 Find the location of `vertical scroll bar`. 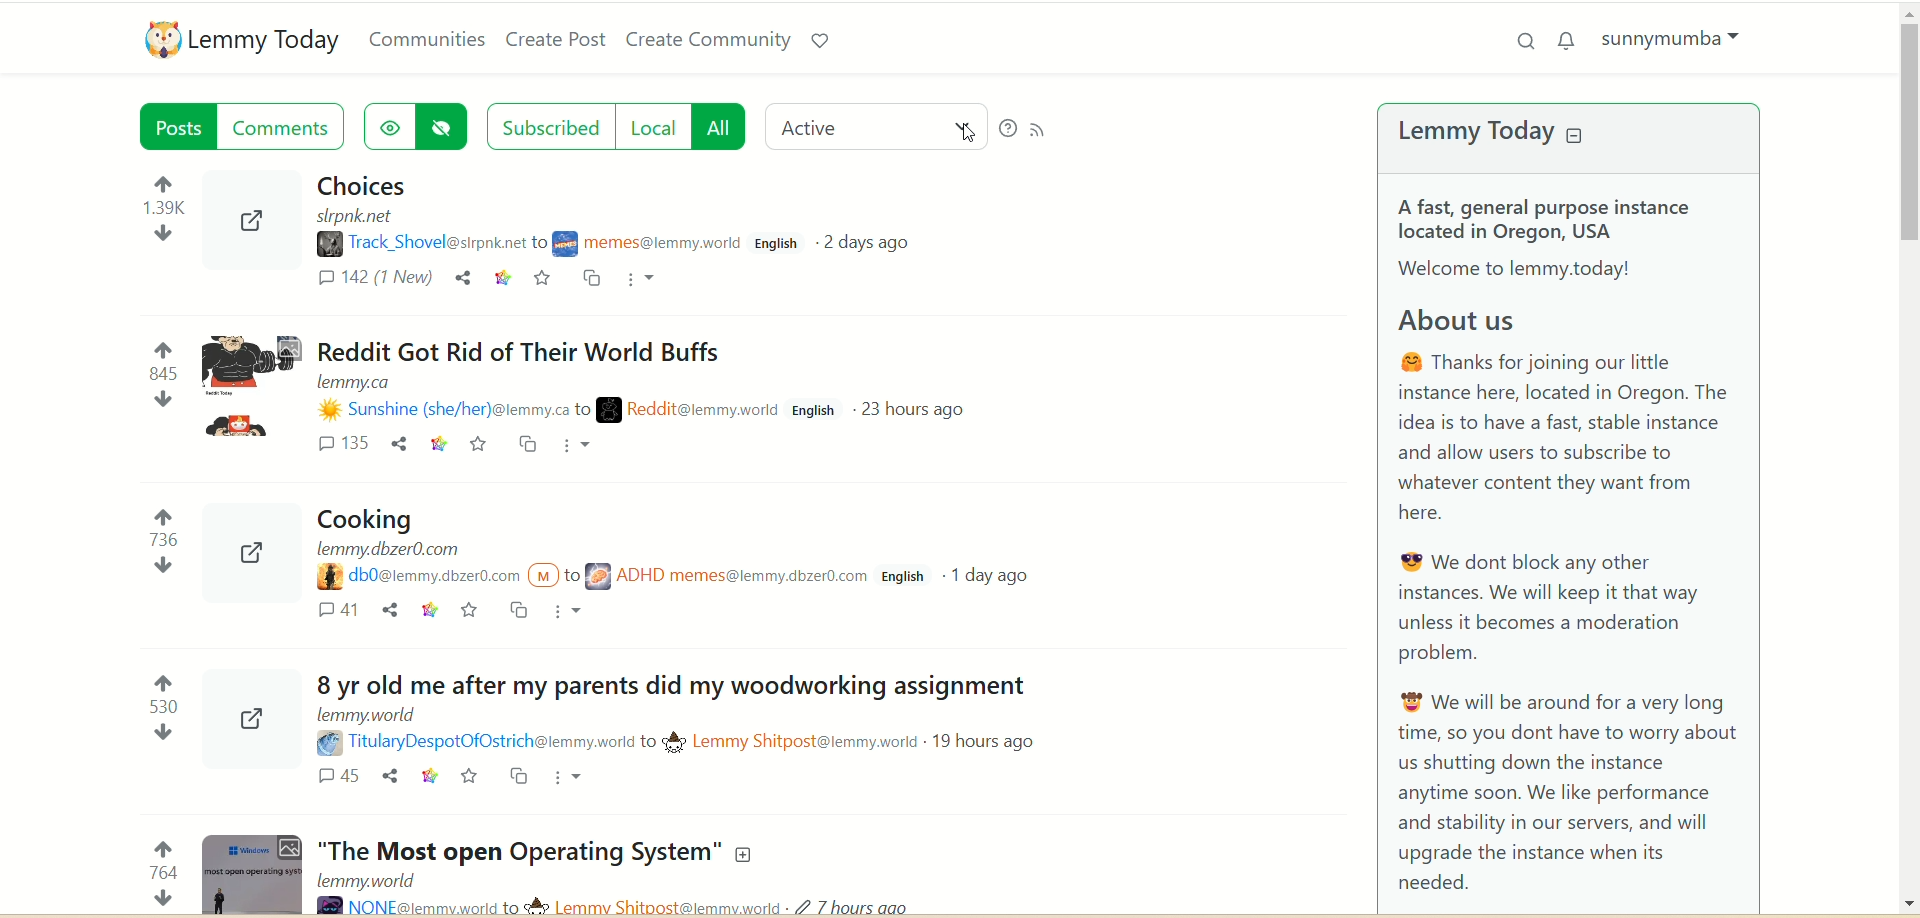

vertical scroll bar is located at coordinates (1908, 460).